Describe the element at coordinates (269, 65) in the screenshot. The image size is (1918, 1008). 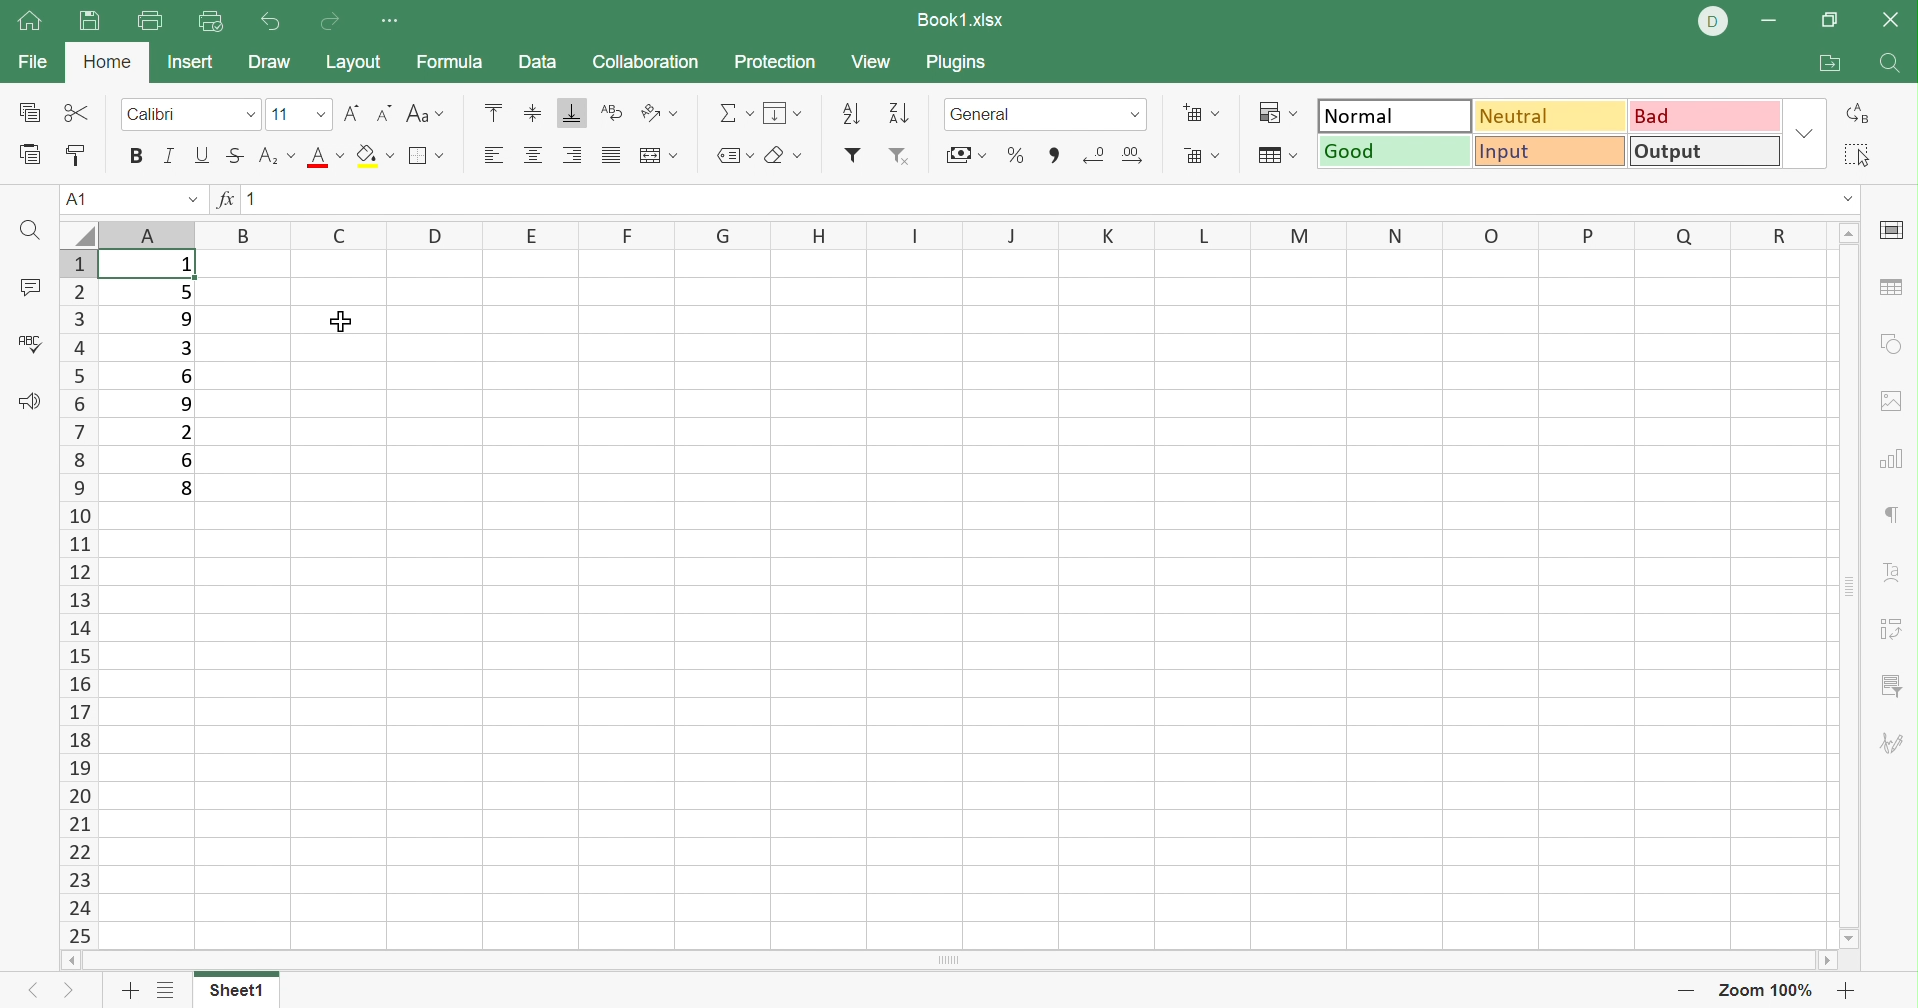
I see `Draw` at that location.